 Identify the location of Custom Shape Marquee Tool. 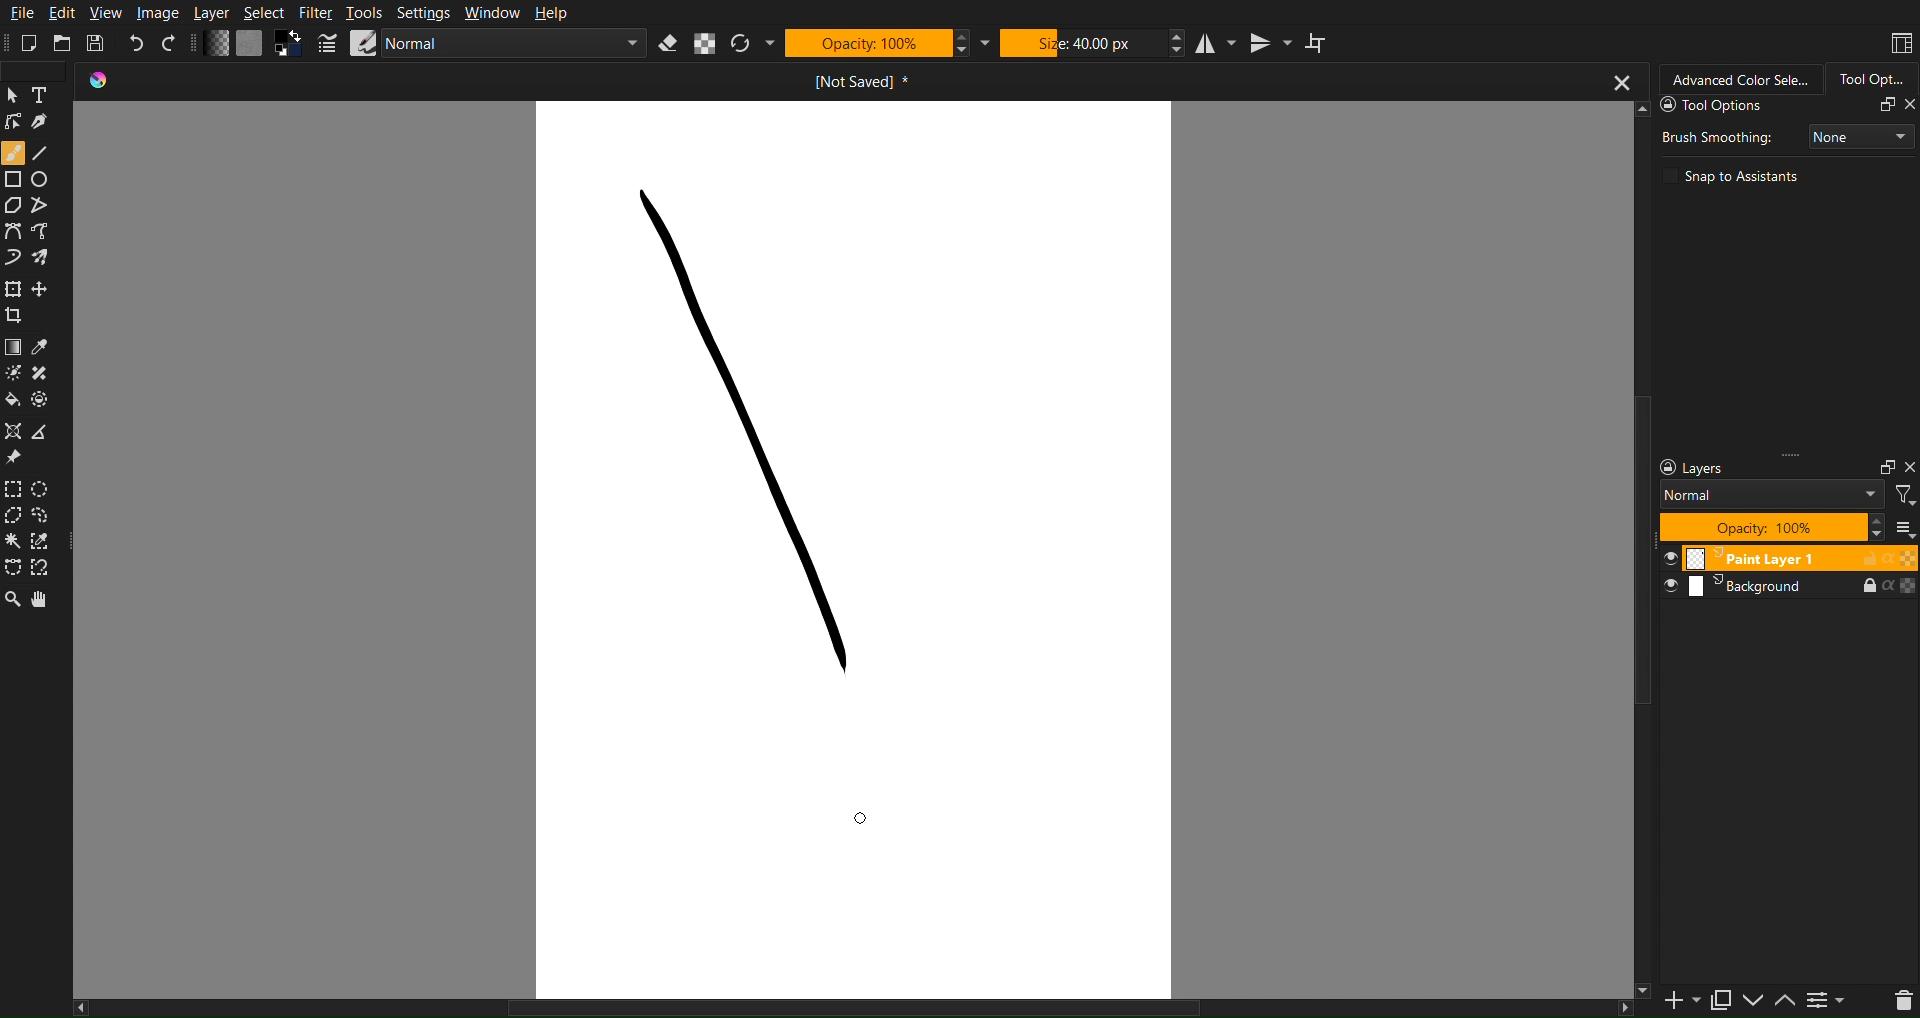
(49, 518).